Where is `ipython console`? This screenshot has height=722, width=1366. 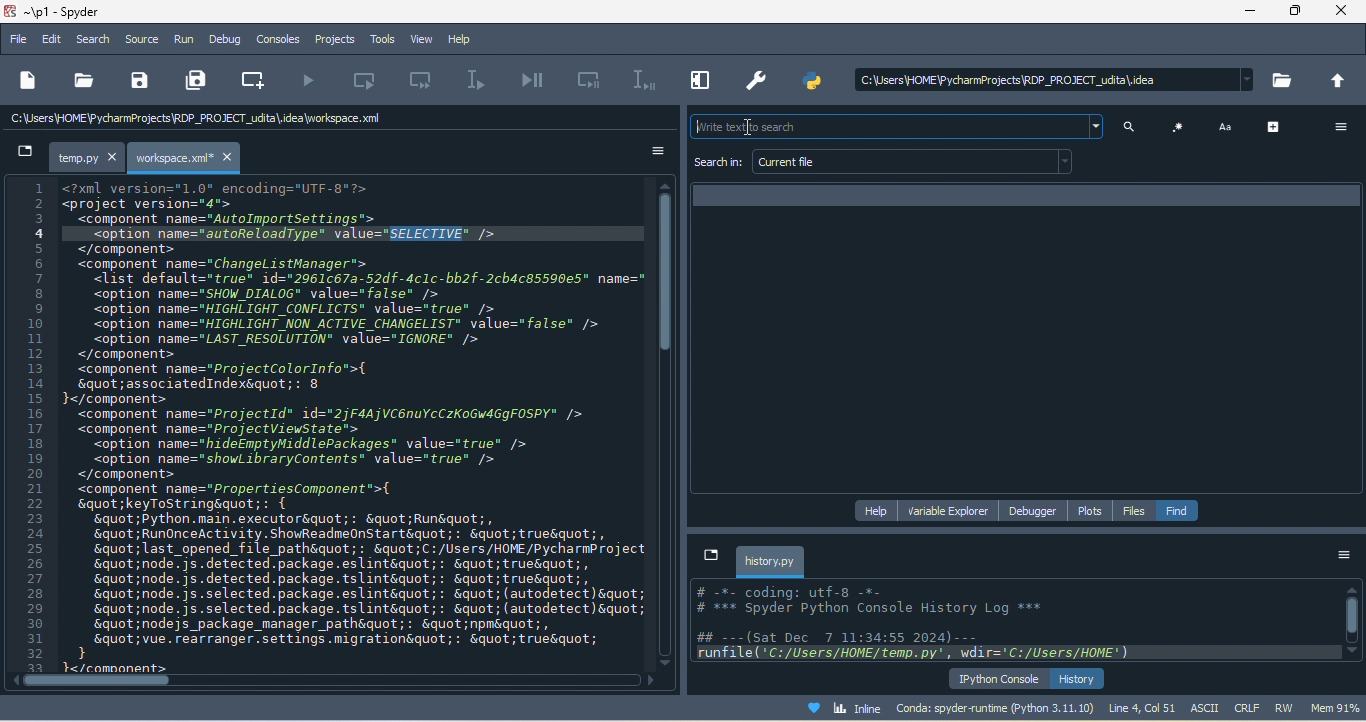 ipython console is located at coordinates (999, 678).